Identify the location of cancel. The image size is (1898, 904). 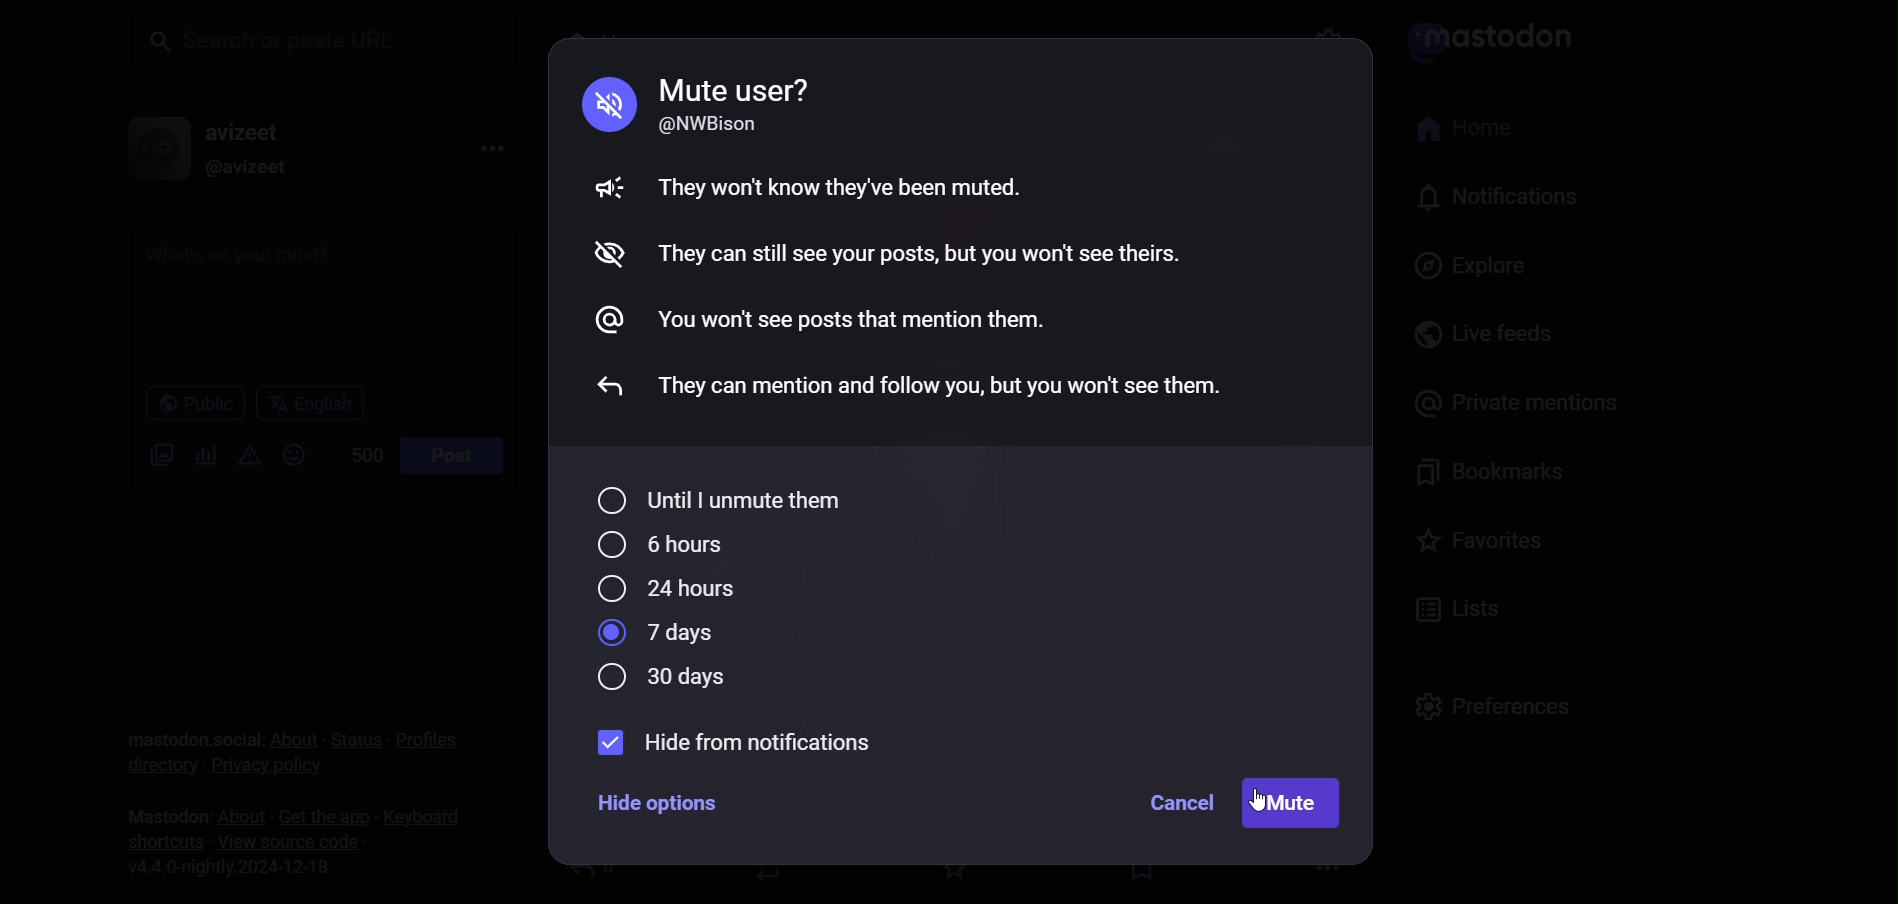
(1180, 808).